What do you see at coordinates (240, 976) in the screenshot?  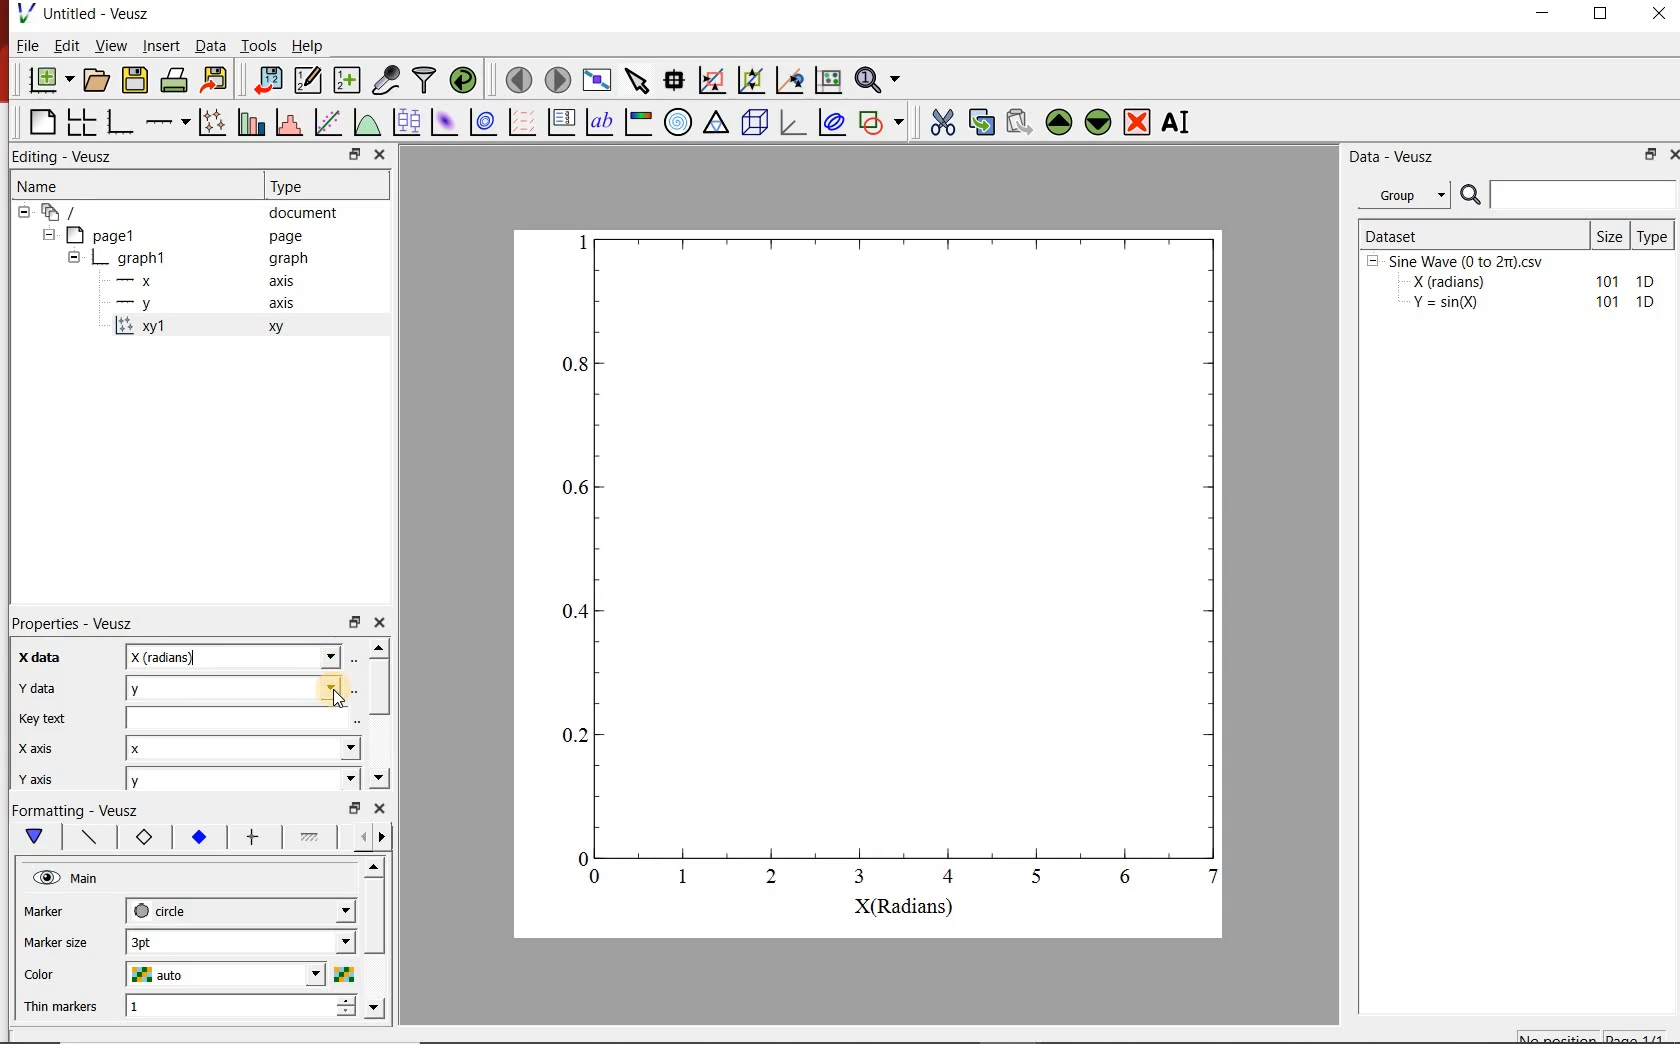 I see `auto` at bounding box center [240, 976].